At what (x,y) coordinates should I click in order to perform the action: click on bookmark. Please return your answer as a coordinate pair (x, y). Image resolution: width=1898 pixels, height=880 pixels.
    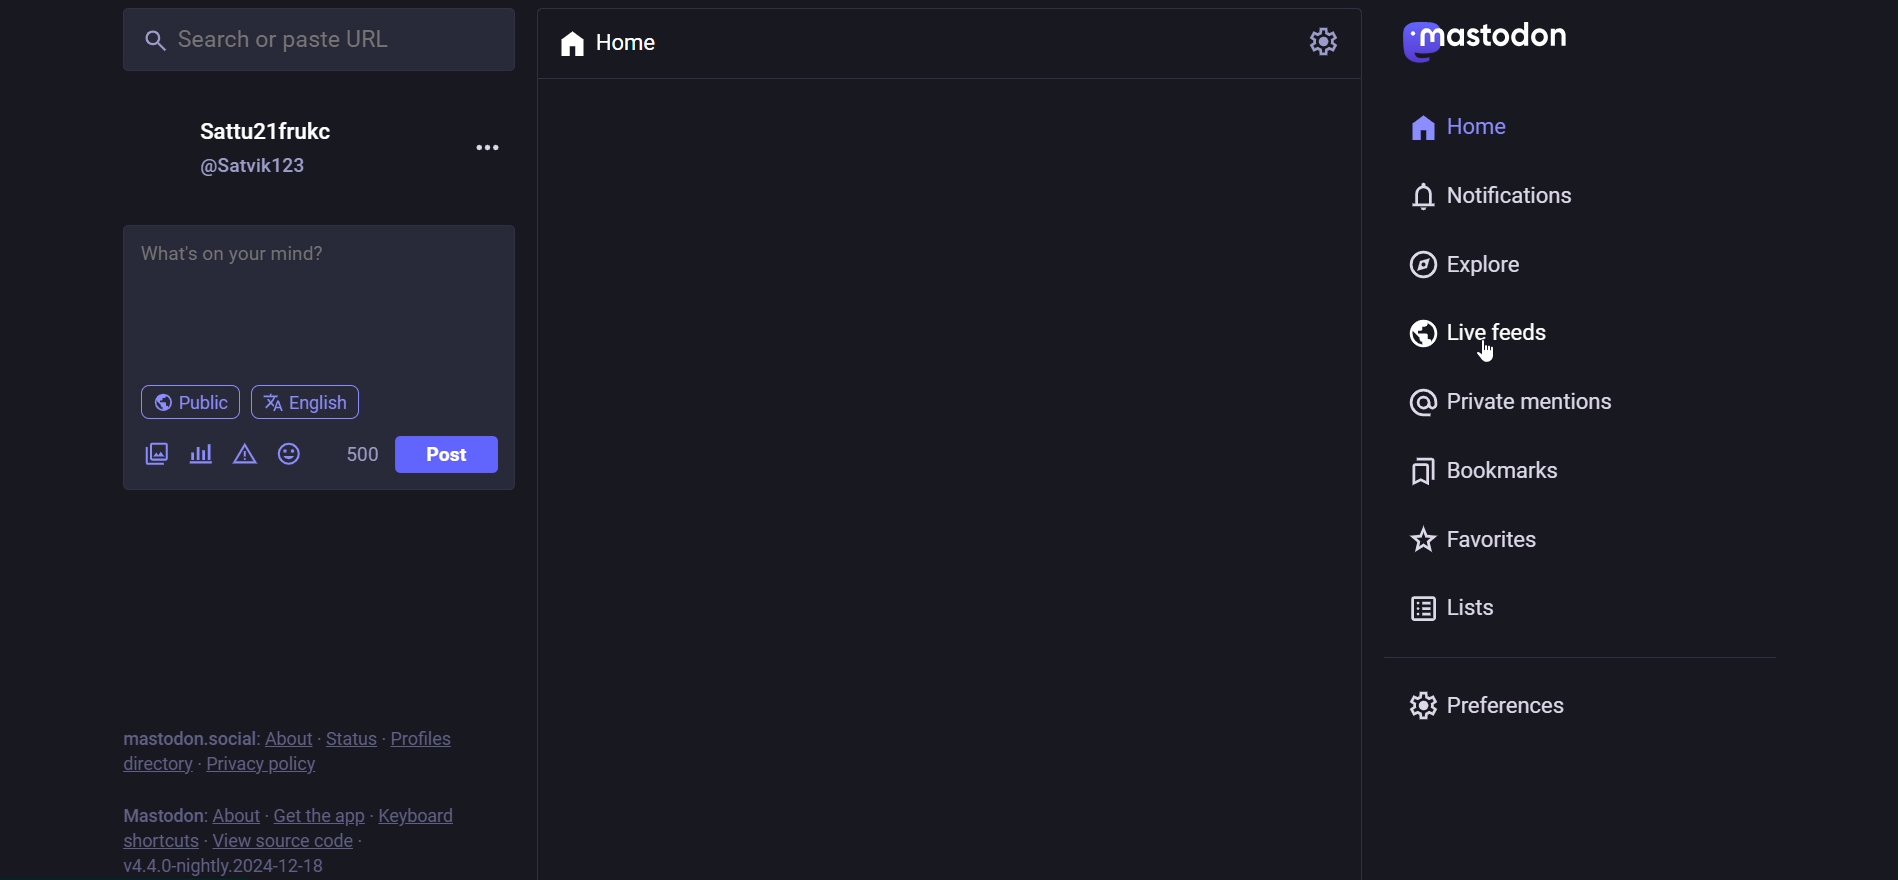
    Looking at the image, I should click on (1498, 466).